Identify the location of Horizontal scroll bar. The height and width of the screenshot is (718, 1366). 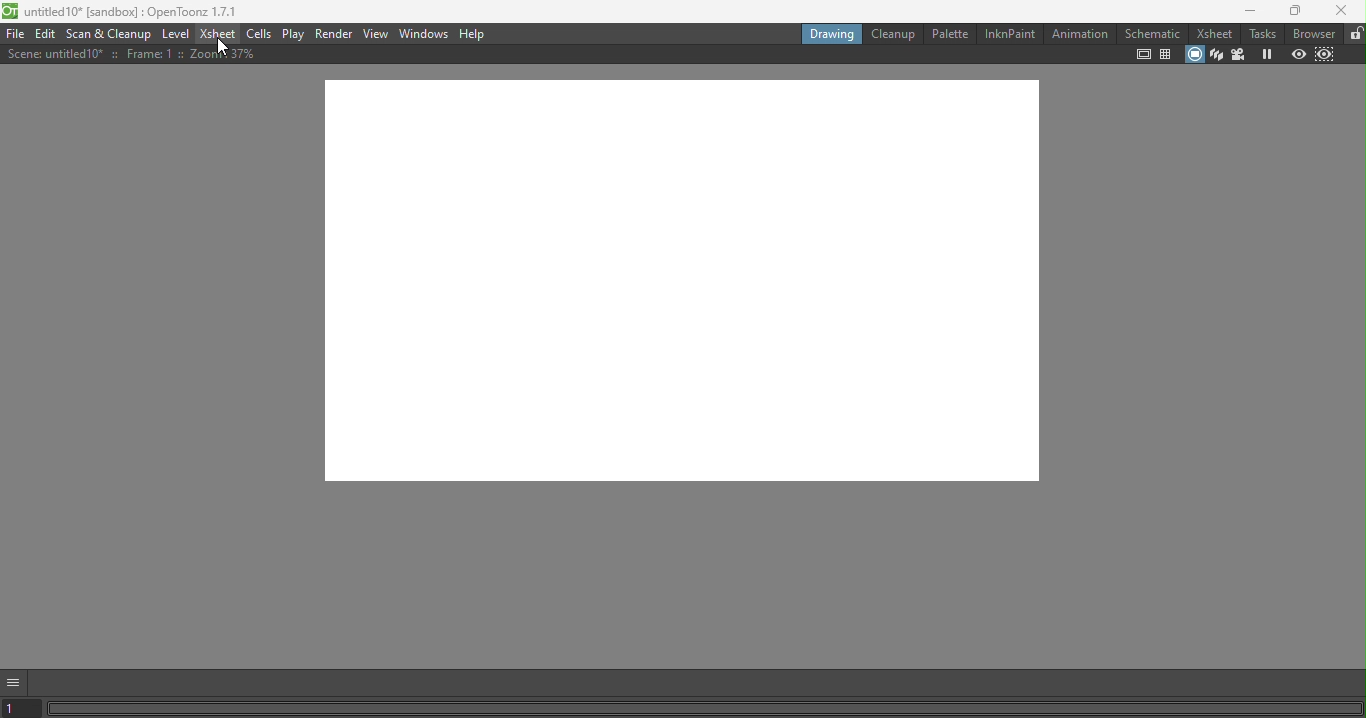
(705, 708).